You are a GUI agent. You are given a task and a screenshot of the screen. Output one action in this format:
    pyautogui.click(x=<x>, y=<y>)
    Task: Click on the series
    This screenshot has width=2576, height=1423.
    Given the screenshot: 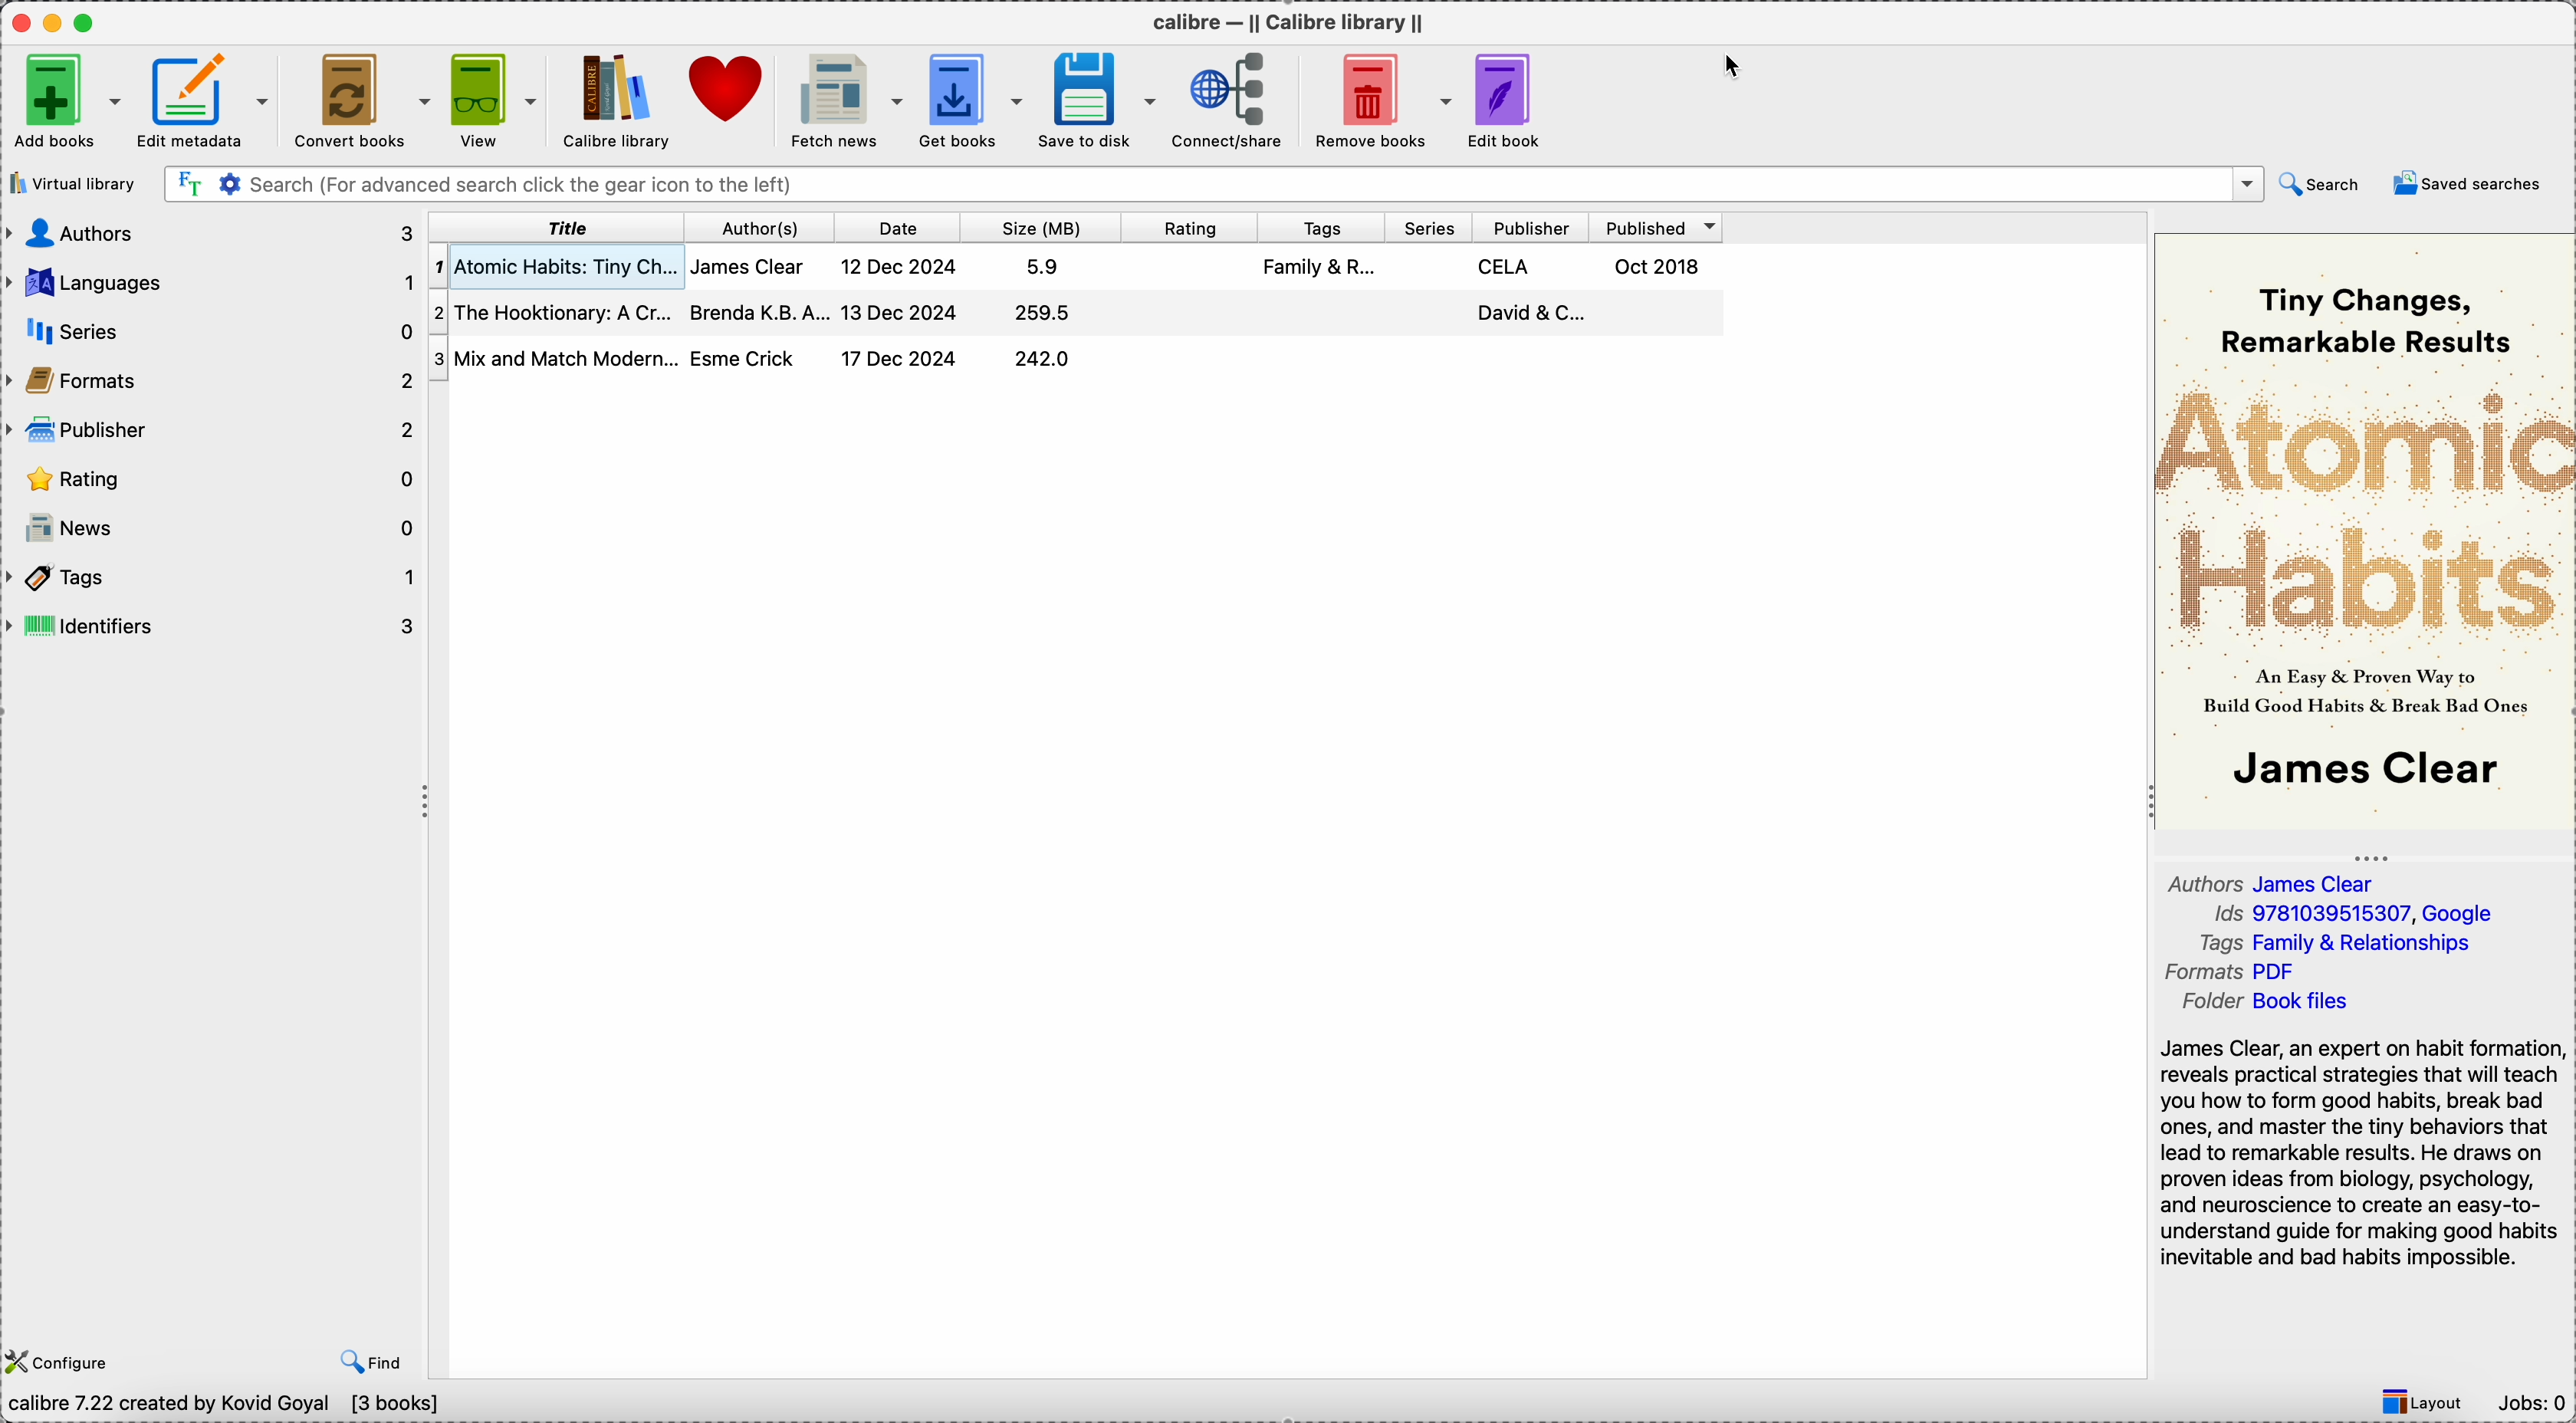 What is the action you would take?
    pyautogui.click(x=1430, y=225)
    